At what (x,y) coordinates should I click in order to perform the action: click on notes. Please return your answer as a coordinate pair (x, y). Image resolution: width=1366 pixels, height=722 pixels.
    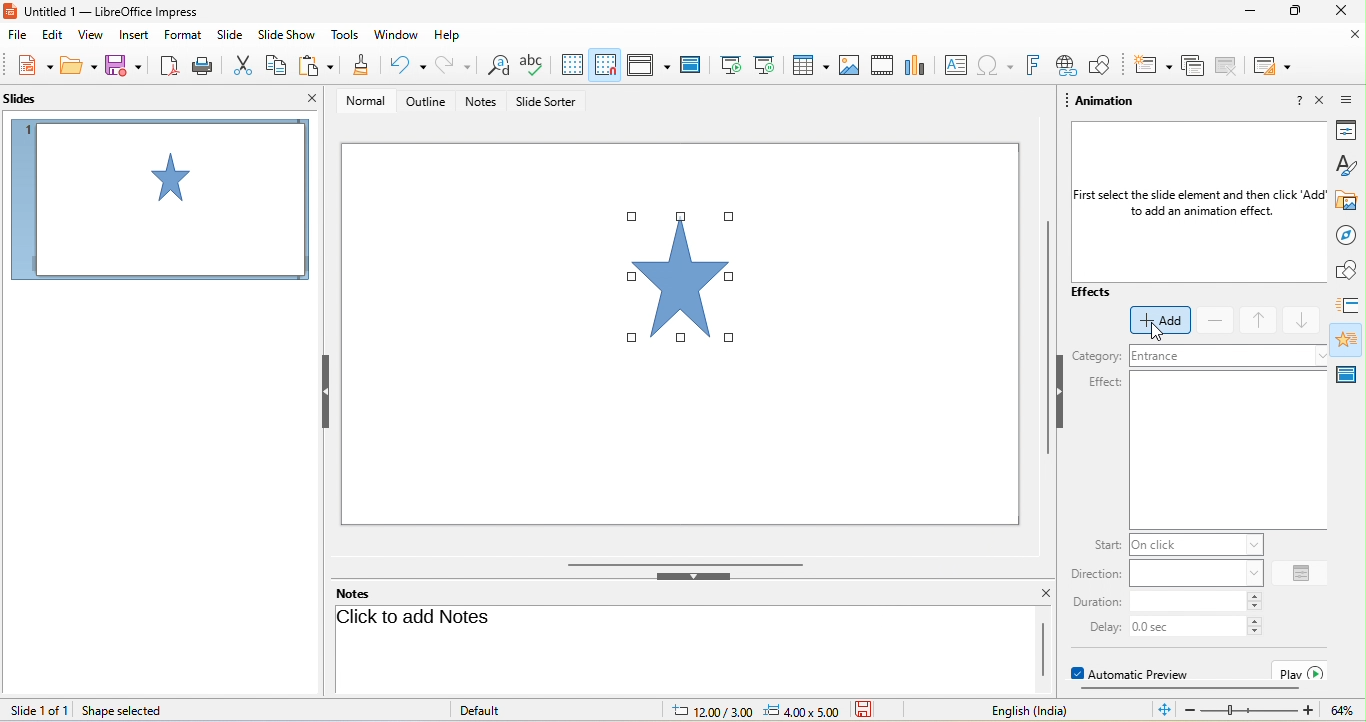
    Looking at the image, I should click on (356, 593).